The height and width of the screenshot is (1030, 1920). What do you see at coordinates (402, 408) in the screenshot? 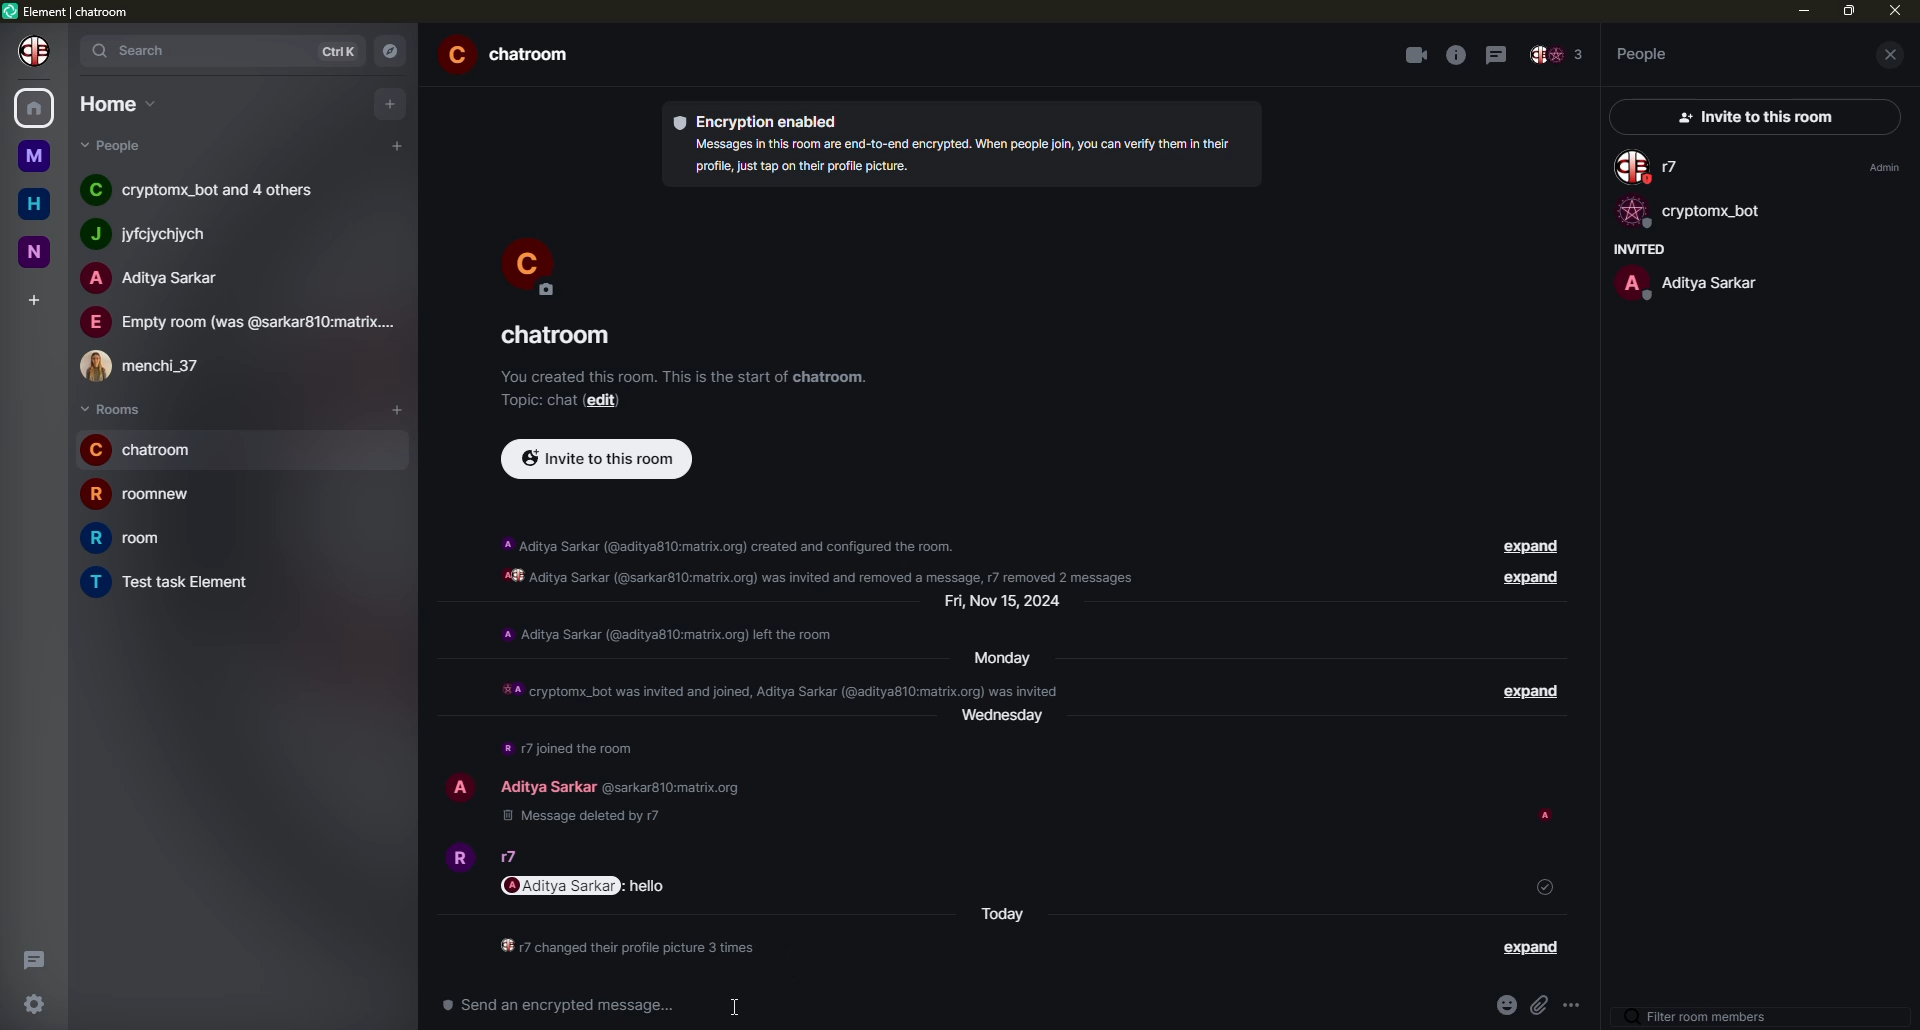
I see `add` at bounding box center [402, 408].